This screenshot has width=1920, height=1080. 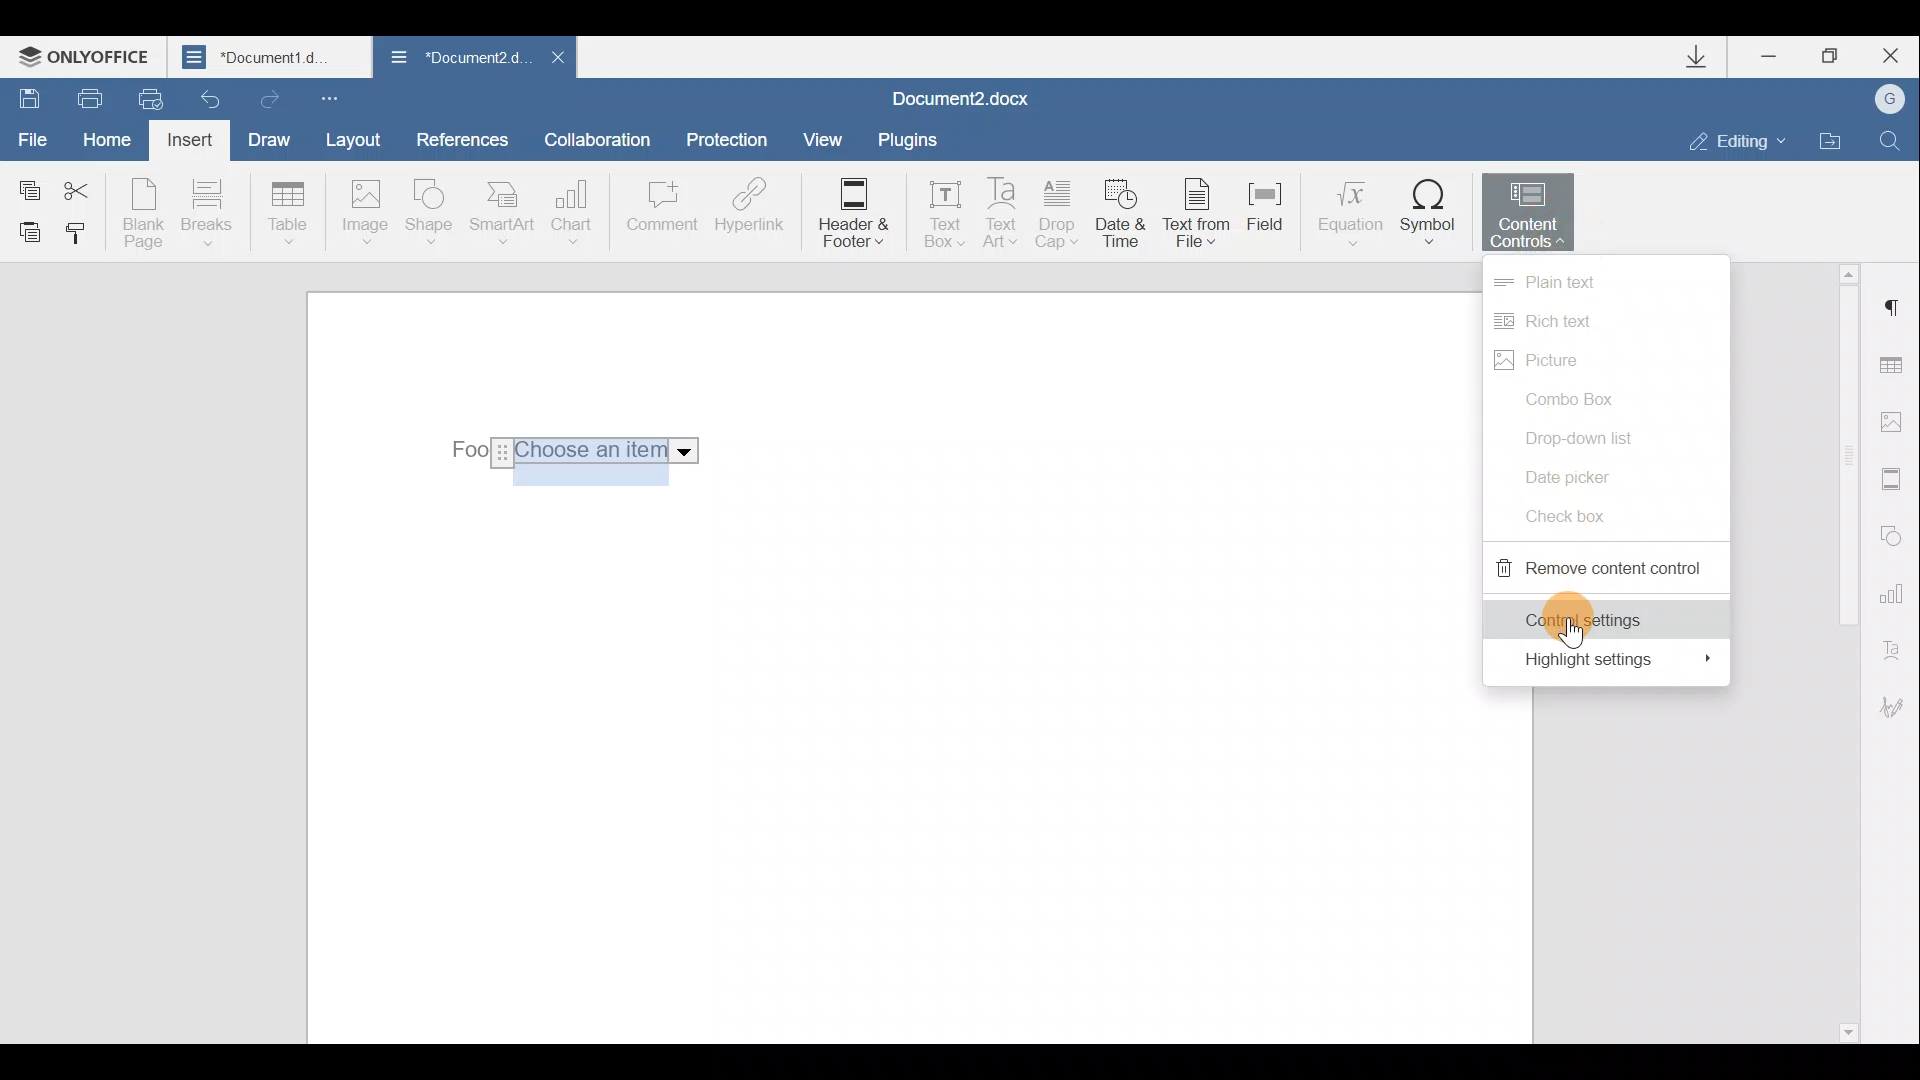 What do you see at coordinates (1778, 59) in the screenshot?
I see `Minimize` at bounding box center [1778, 59].